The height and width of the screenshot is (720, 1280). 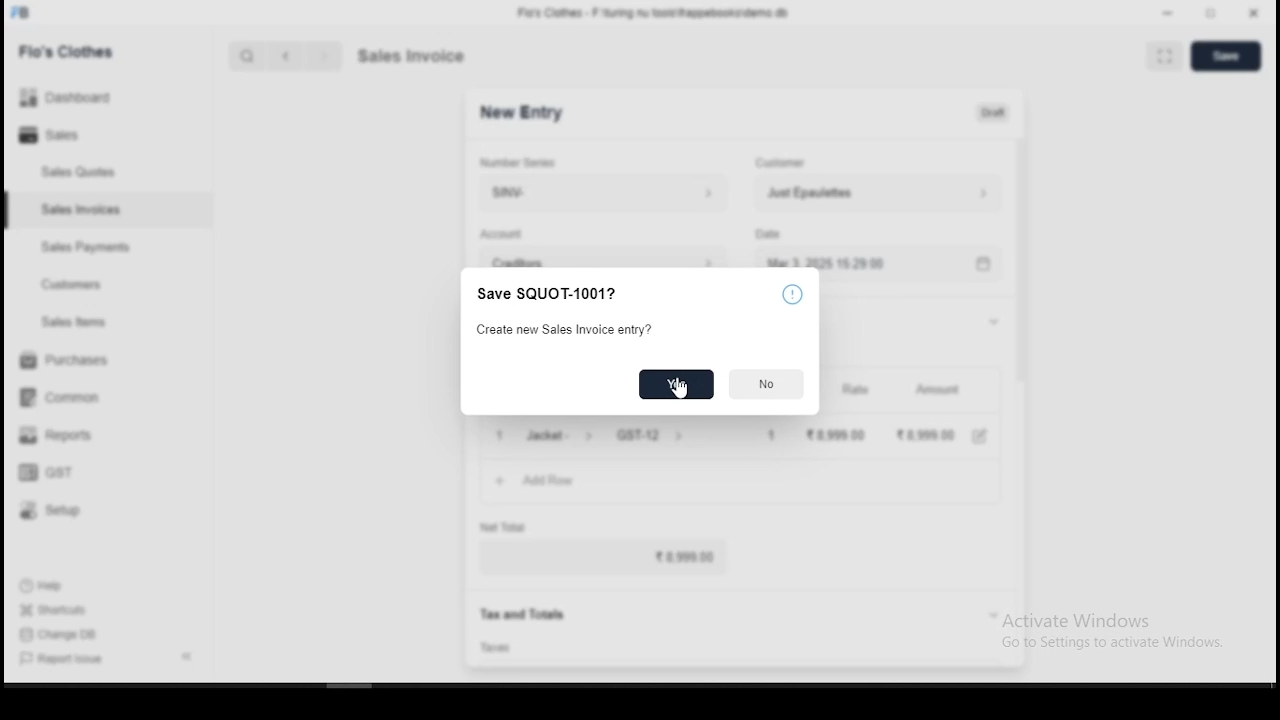 What do you see at coordinates (855, 390) in the screenshot?
I see `rate` at bounding box center [855, 390].